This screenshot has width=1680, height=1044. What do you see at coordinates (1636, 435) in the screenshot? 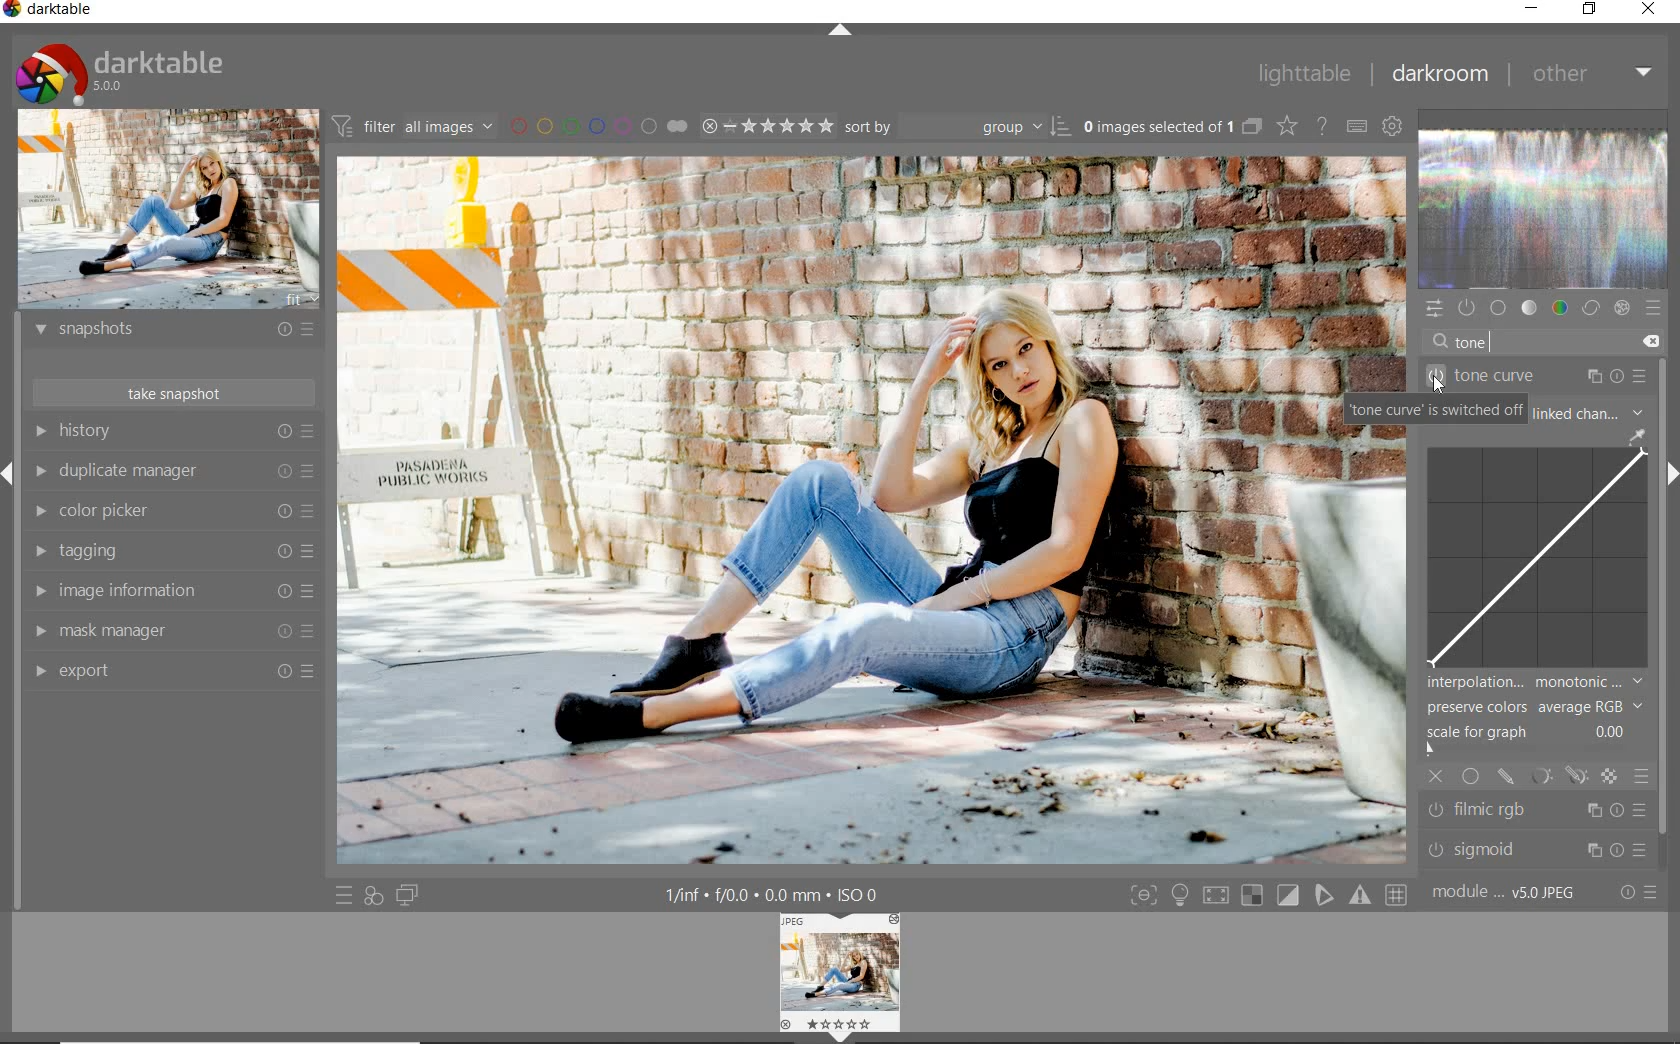
I see `pick gui color from image` at bounding box center [1636, 435].